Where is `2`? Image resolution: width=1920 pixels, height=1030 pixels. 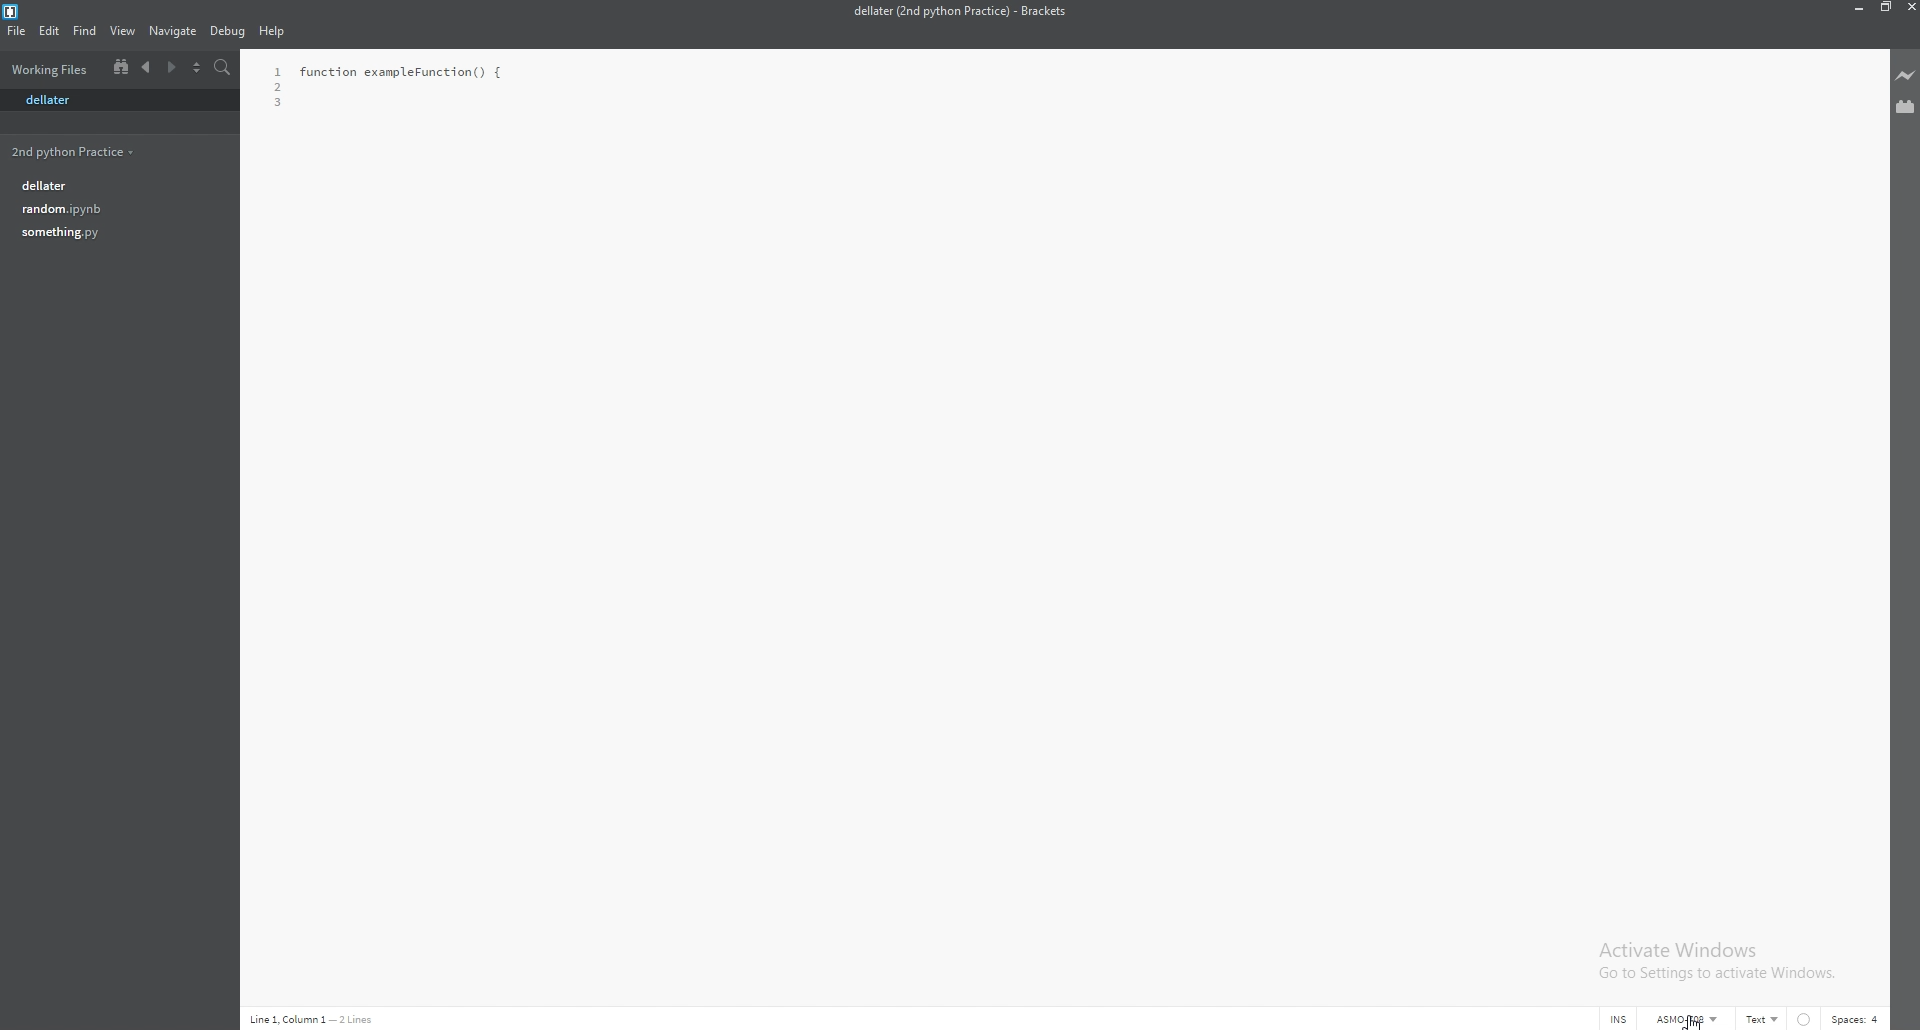
2 is located at coordinates (278, 88).